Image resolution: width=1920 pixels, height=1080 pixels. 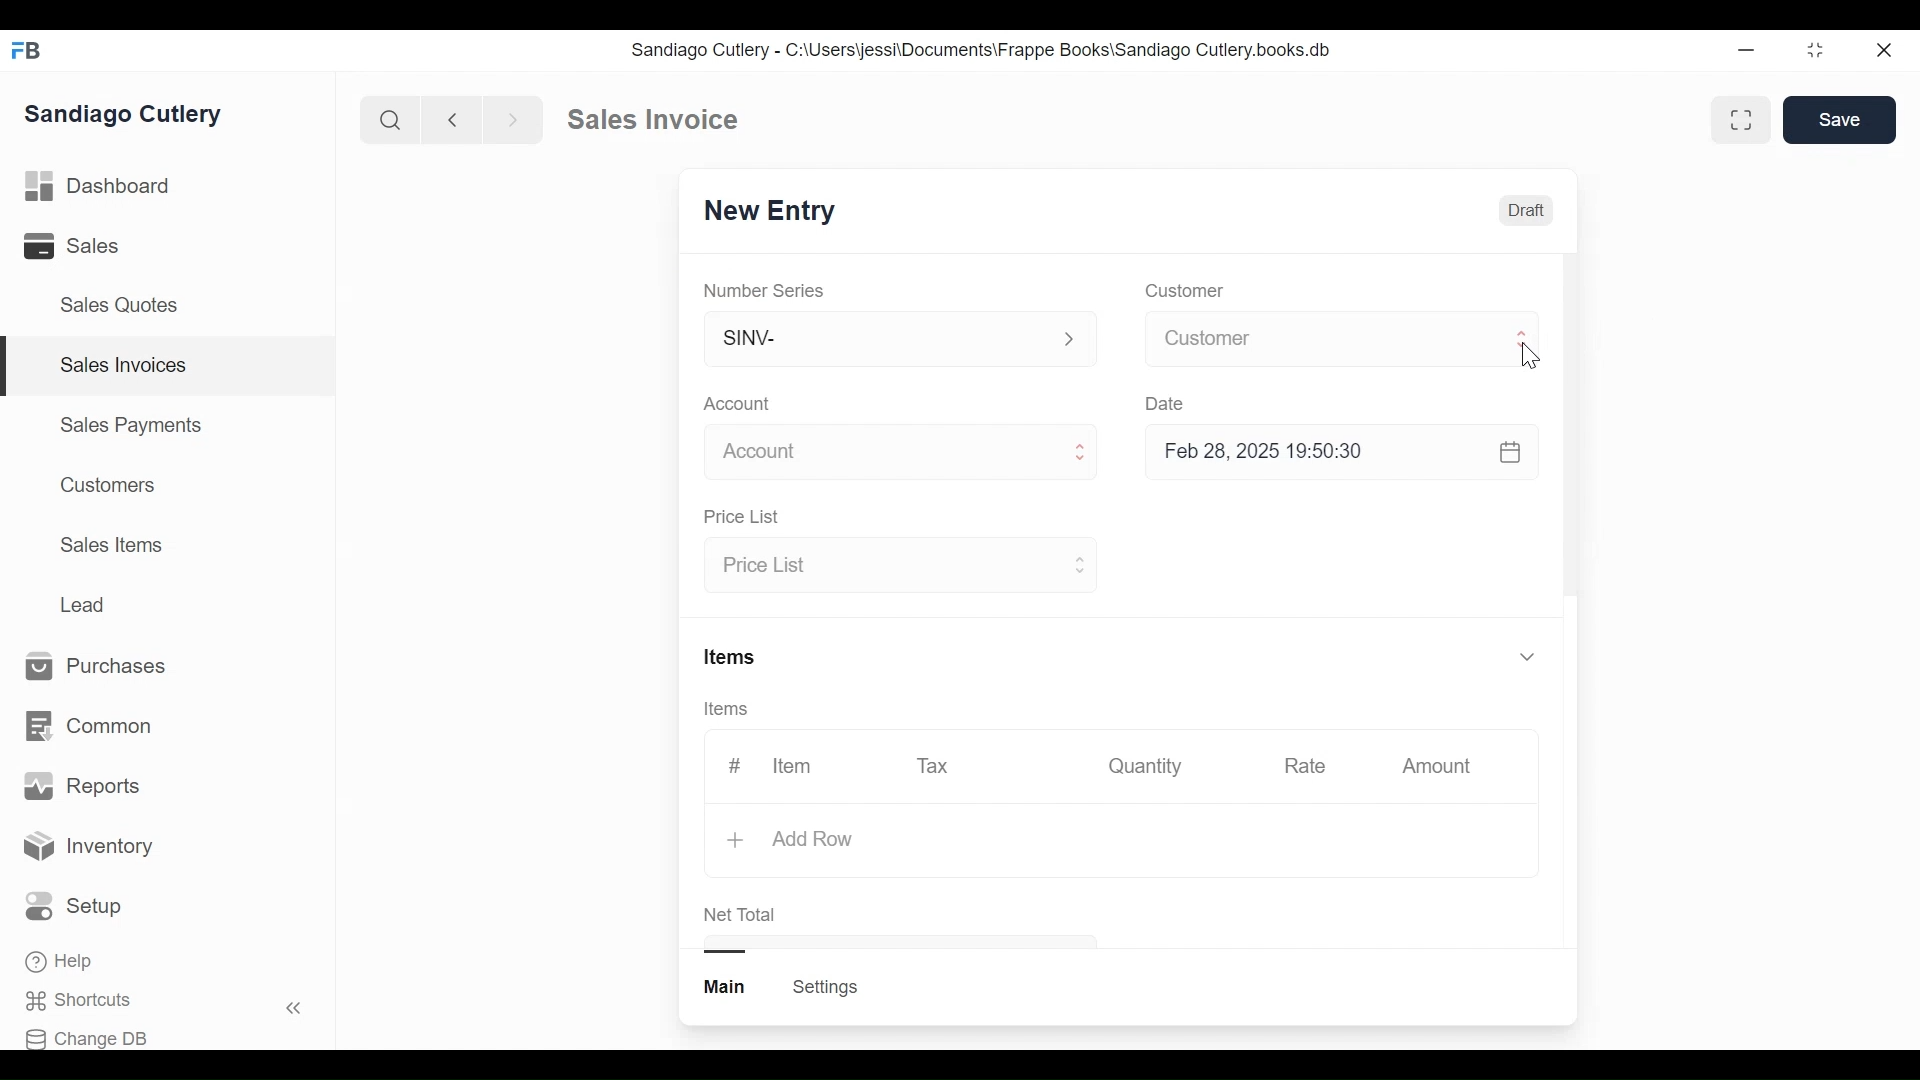 What do you see at coordinates (1525, 210) in the screenshot?
I see `Draft` at bounding box center [1525, 210].